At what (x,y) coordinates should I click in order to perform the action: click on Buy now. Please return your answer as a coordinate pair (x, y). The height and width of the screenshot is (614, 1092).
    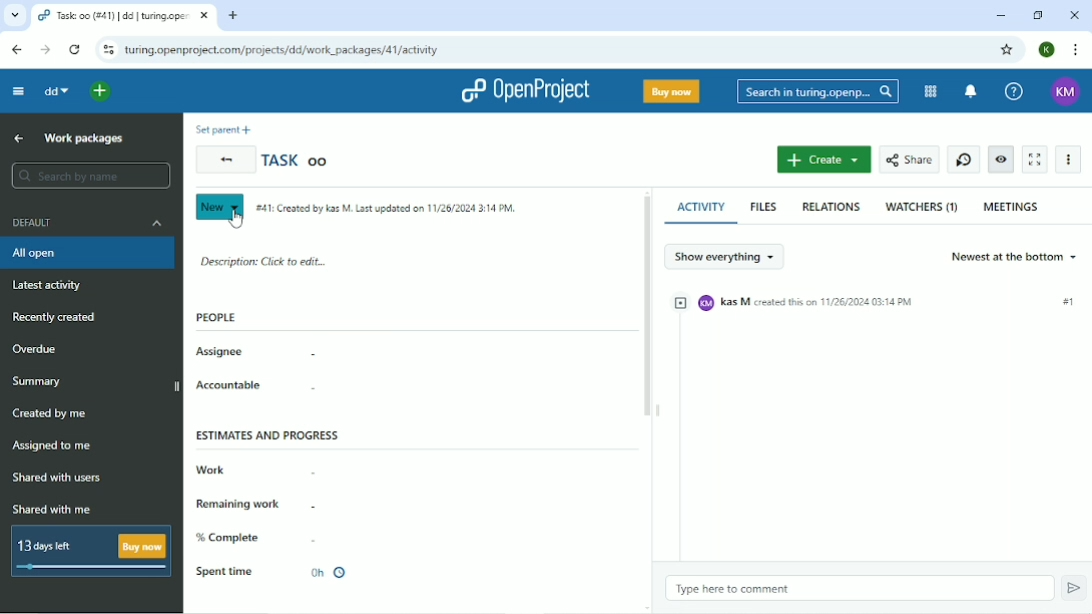
    Looking at the image, I should click on (670, 91).